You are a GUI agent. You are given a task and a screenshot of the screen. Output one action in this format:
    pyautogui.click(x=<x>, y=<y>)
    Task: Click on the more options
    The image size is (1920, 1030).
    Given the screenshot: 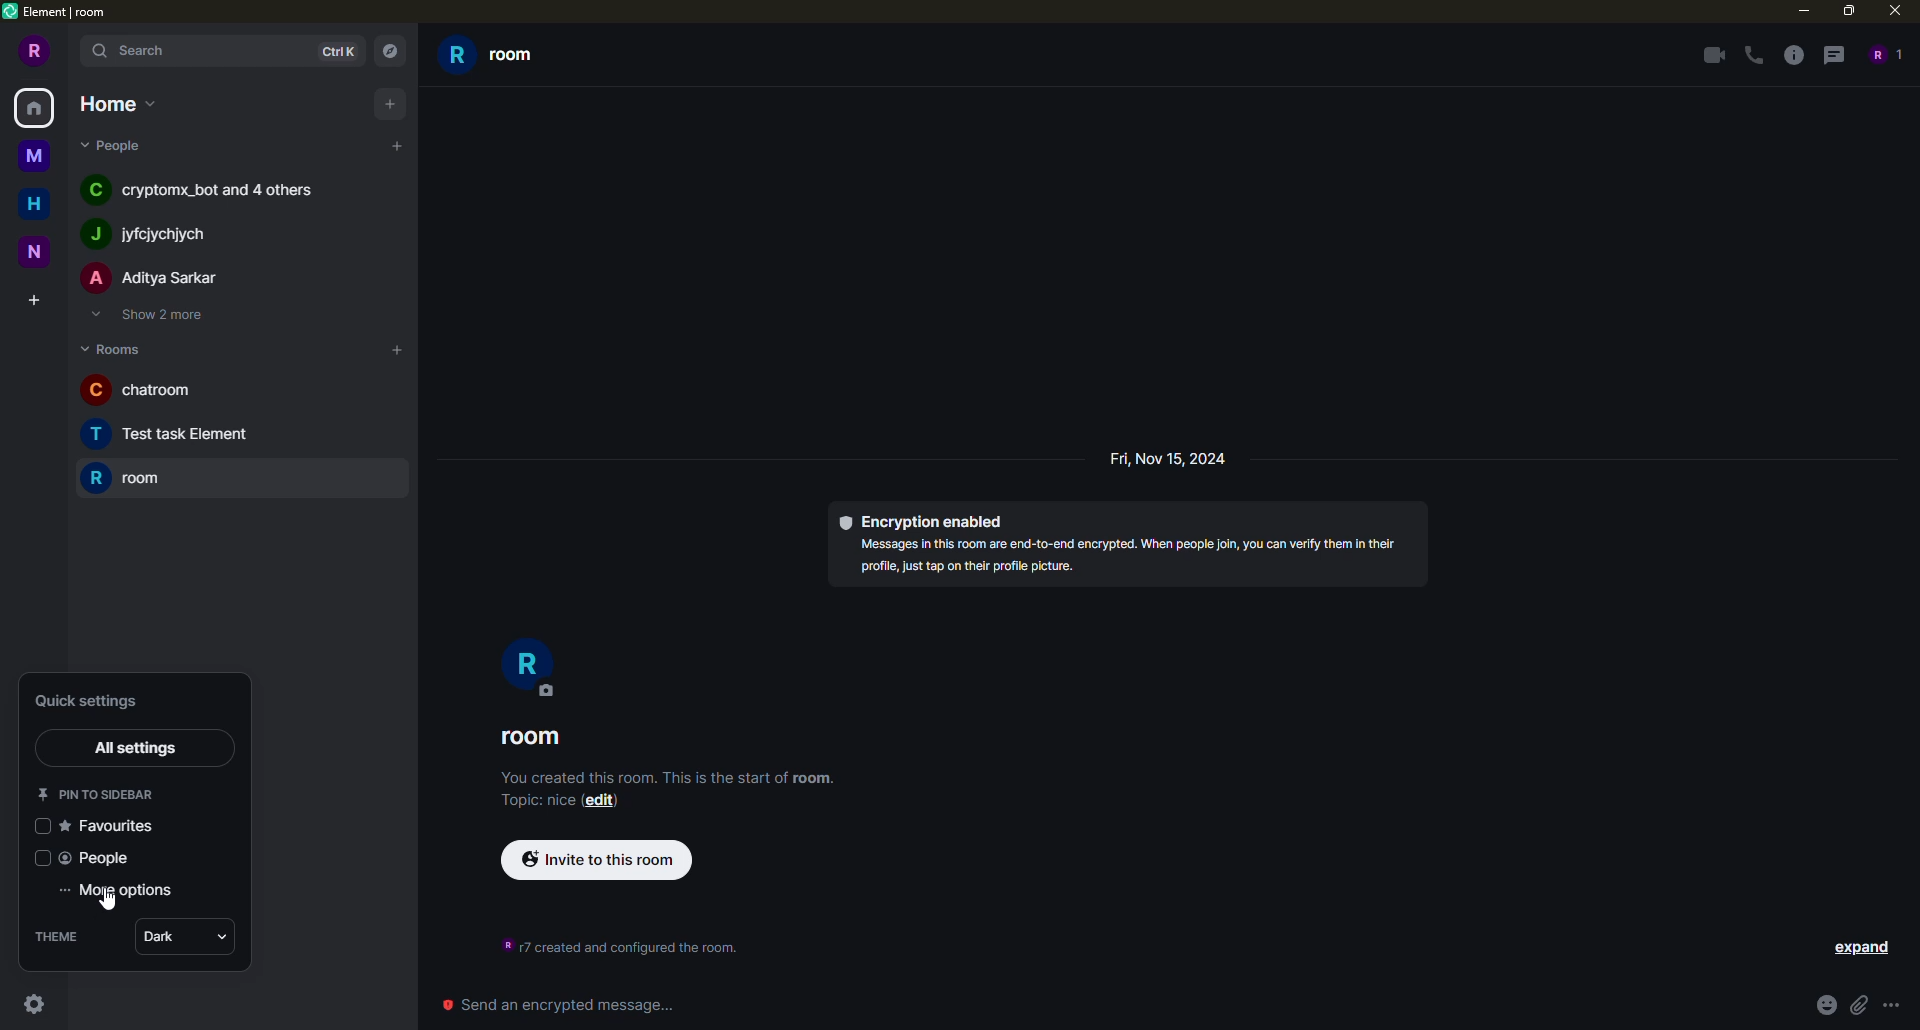 What is the action you would take?
    pyautogui.click(x=127, y=890)
    